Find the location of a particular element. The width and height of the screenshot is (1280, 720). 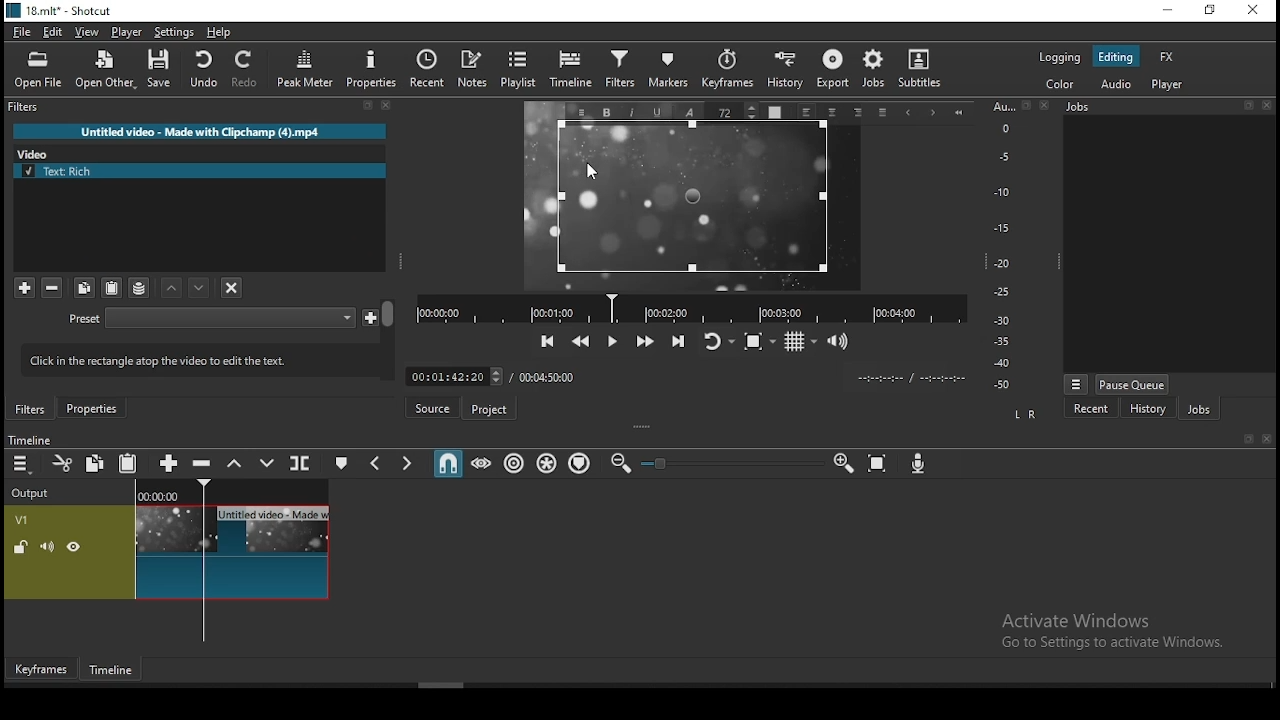

append is located at coordinates (171, 462).